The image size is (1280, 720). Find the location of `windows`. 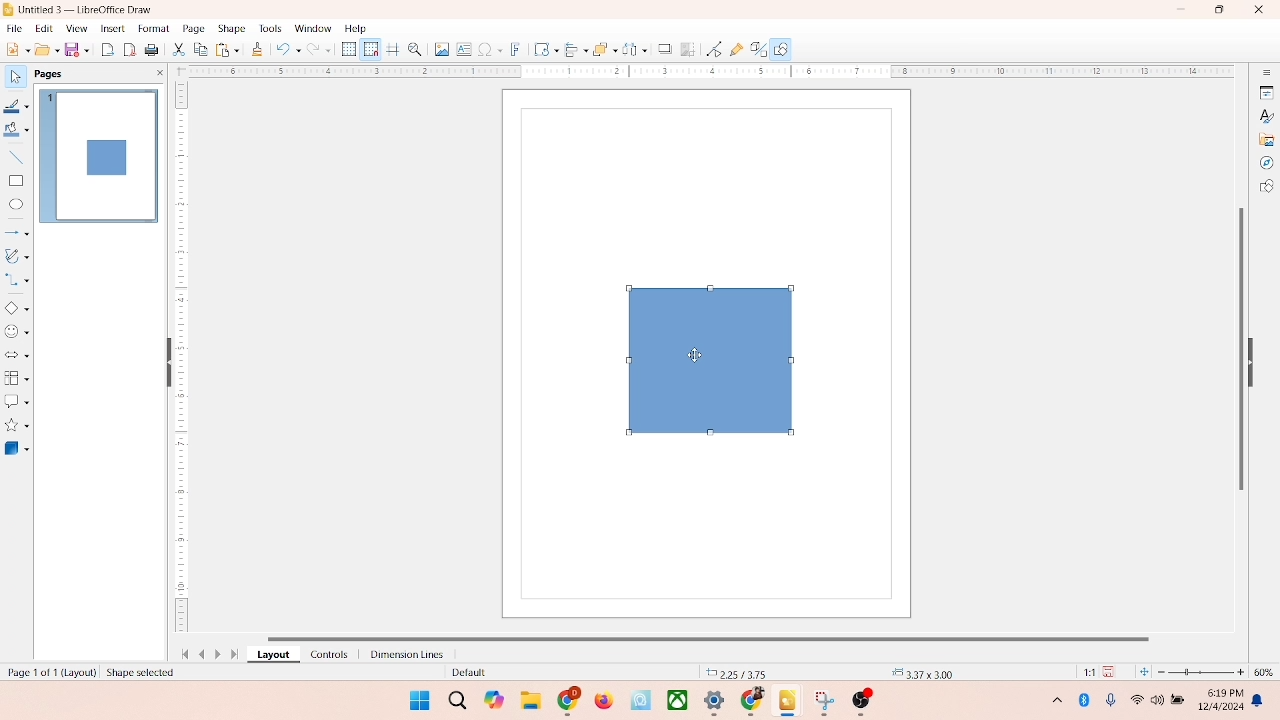

windows is located at coordinates (417, 700).